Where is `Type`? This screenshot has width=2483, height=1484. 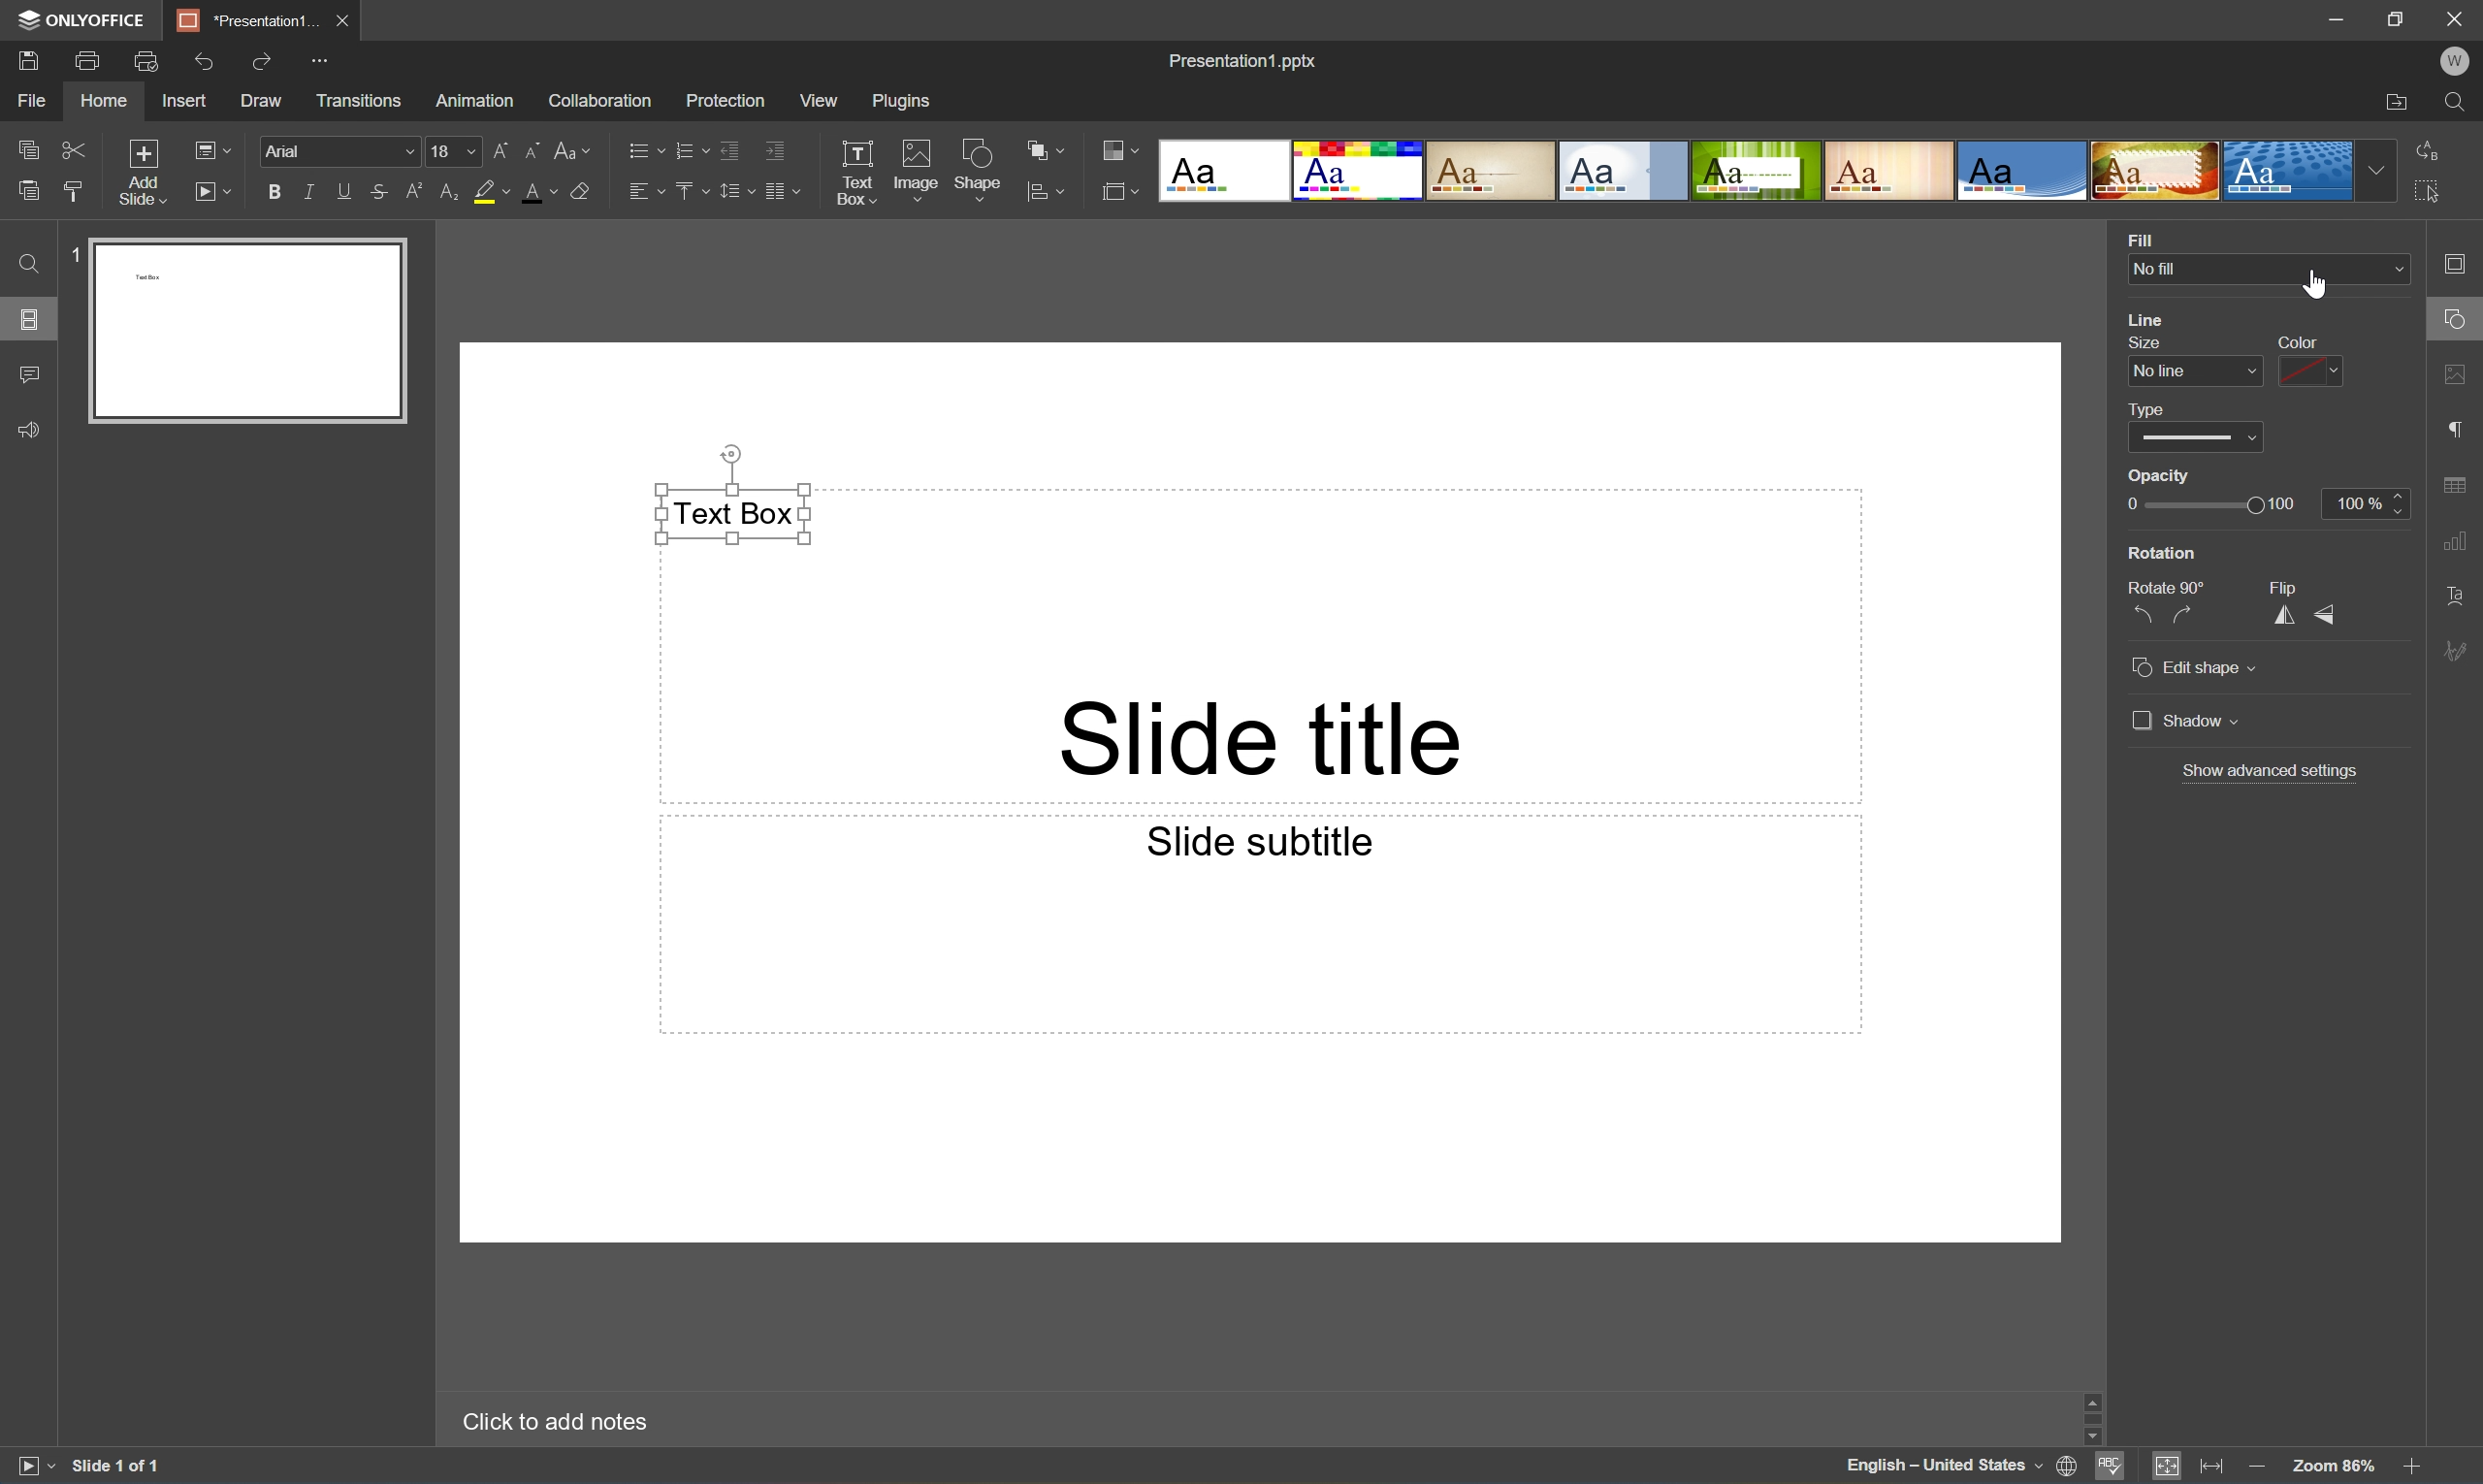 Type is located at coordinates (2143, 409).